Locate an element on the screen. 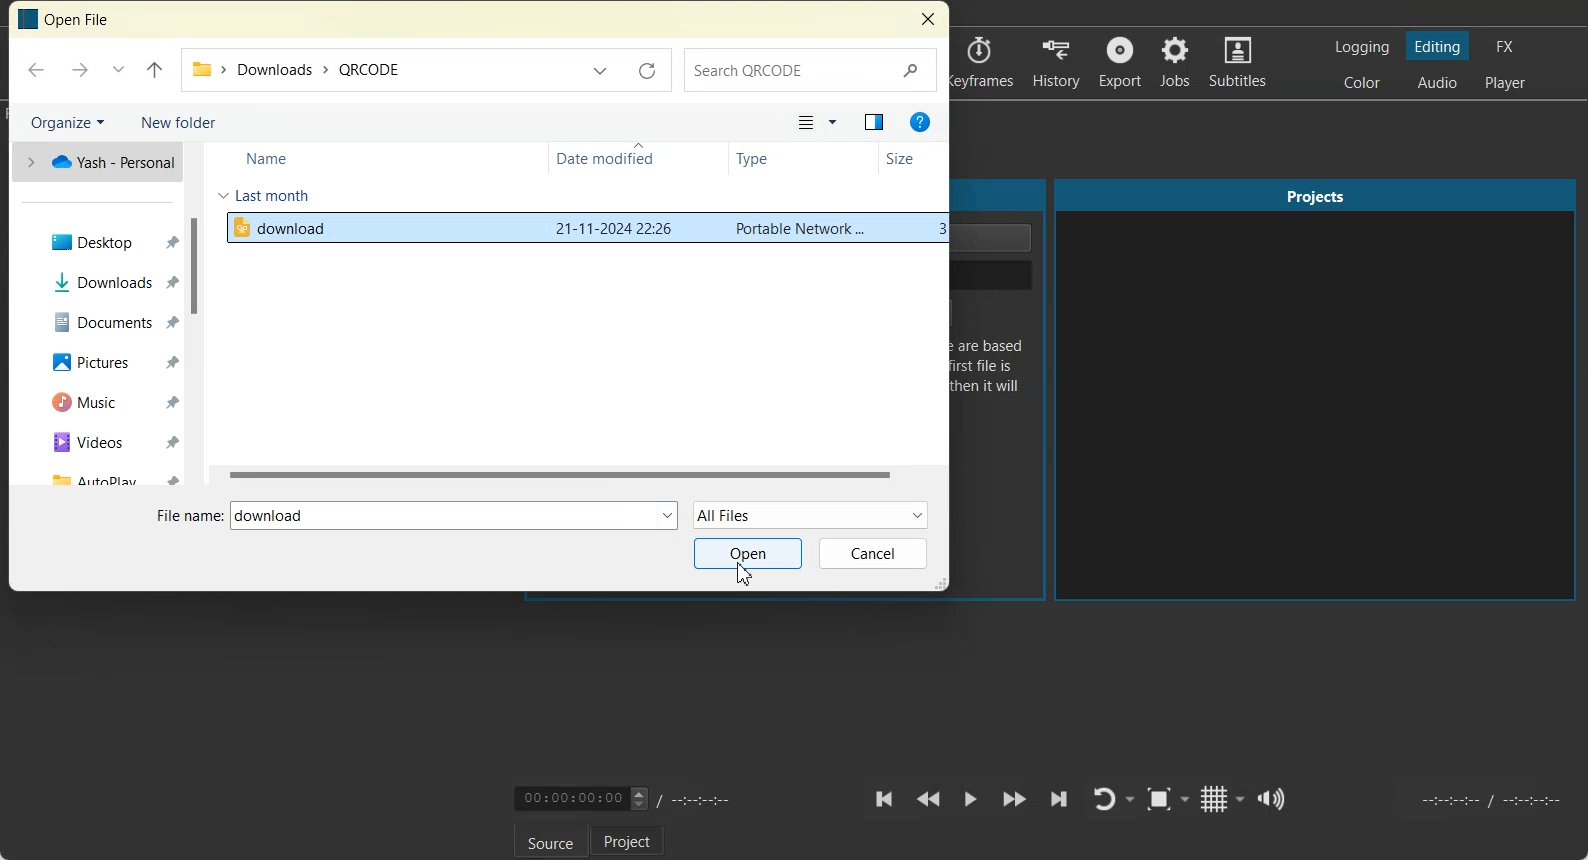 The height and width of the screenshot is (860, 1588). Subtitles is located at coordinates (1240, 62).